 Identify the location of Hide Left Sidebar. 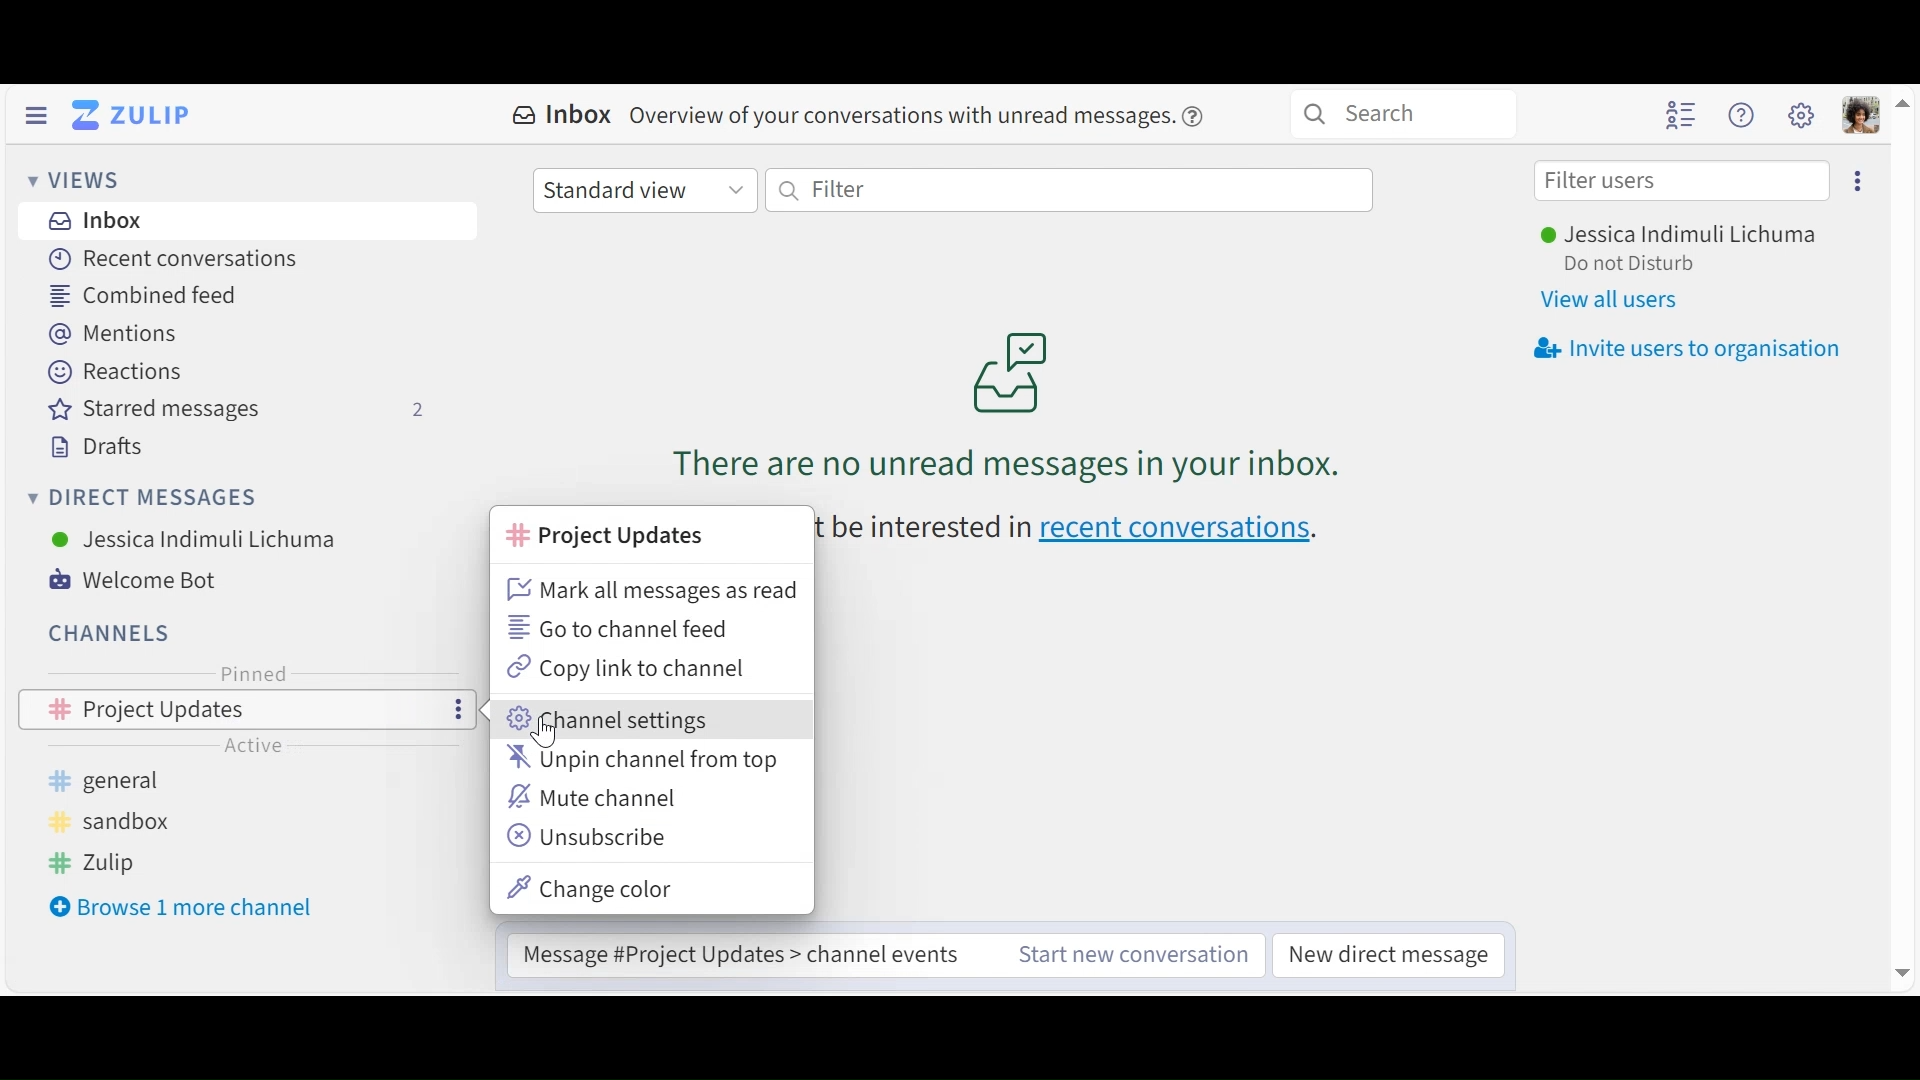
(35, 116).